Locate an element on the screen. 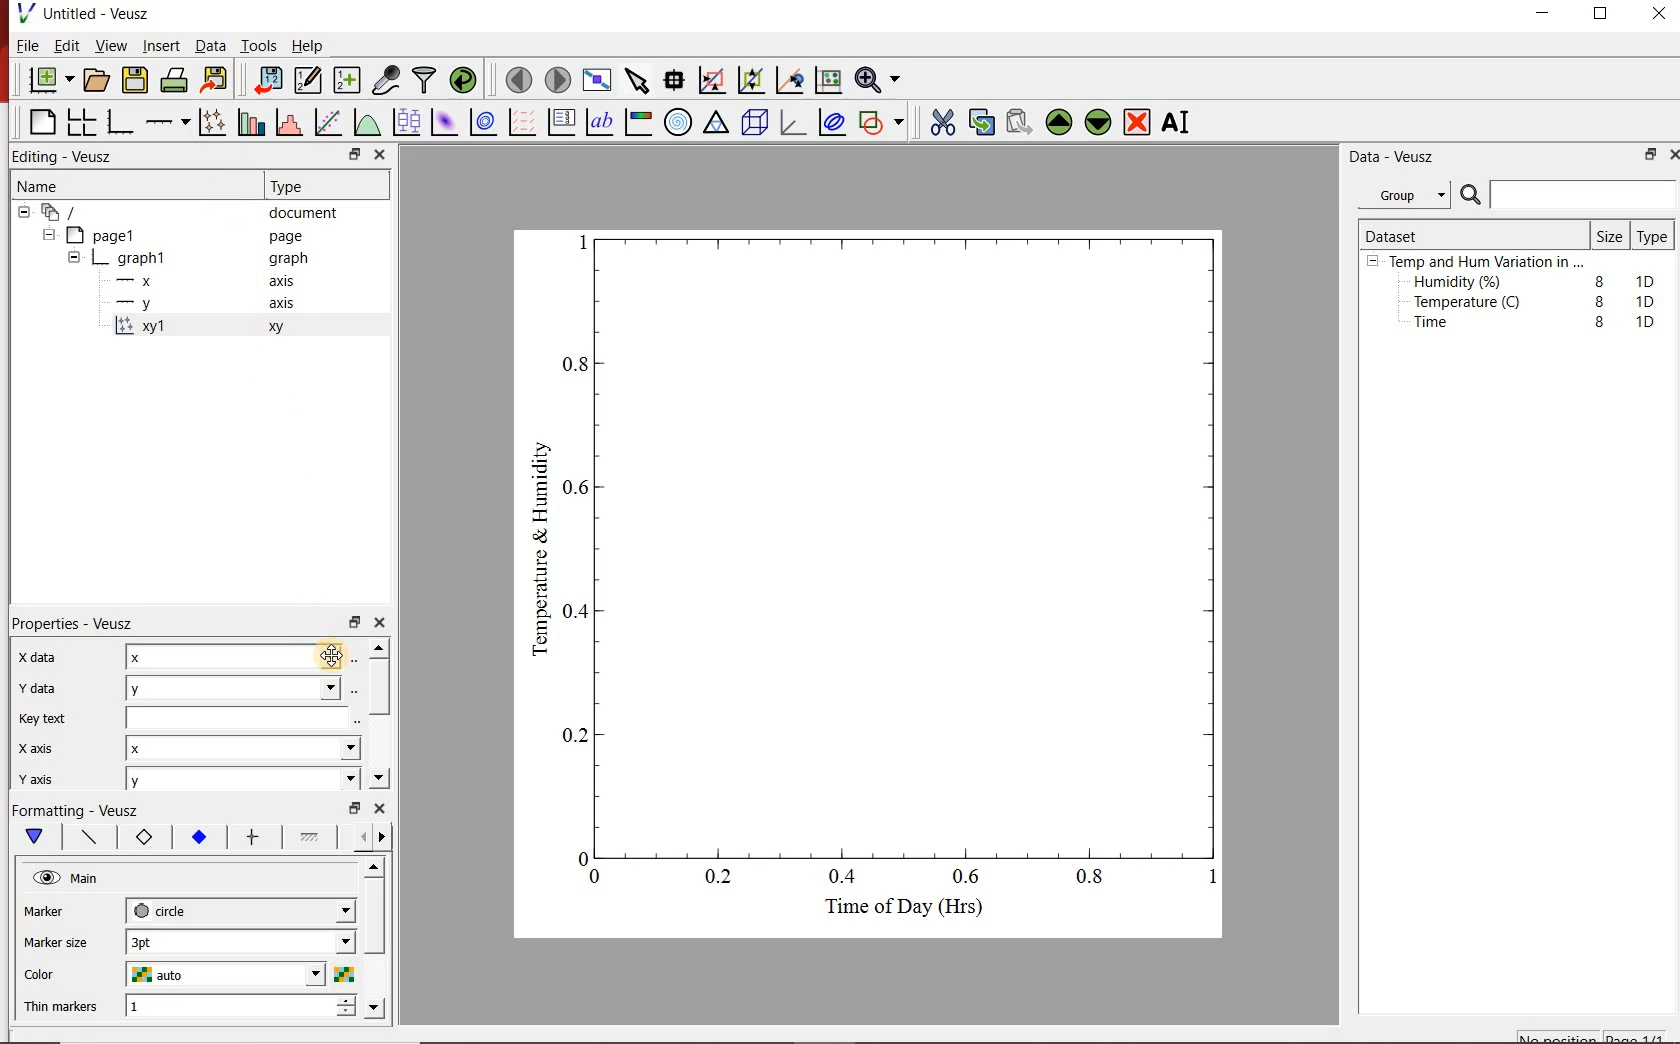 The width and height of the screenshot is (1680, 1044). auto is located at coordinates (161, 975).